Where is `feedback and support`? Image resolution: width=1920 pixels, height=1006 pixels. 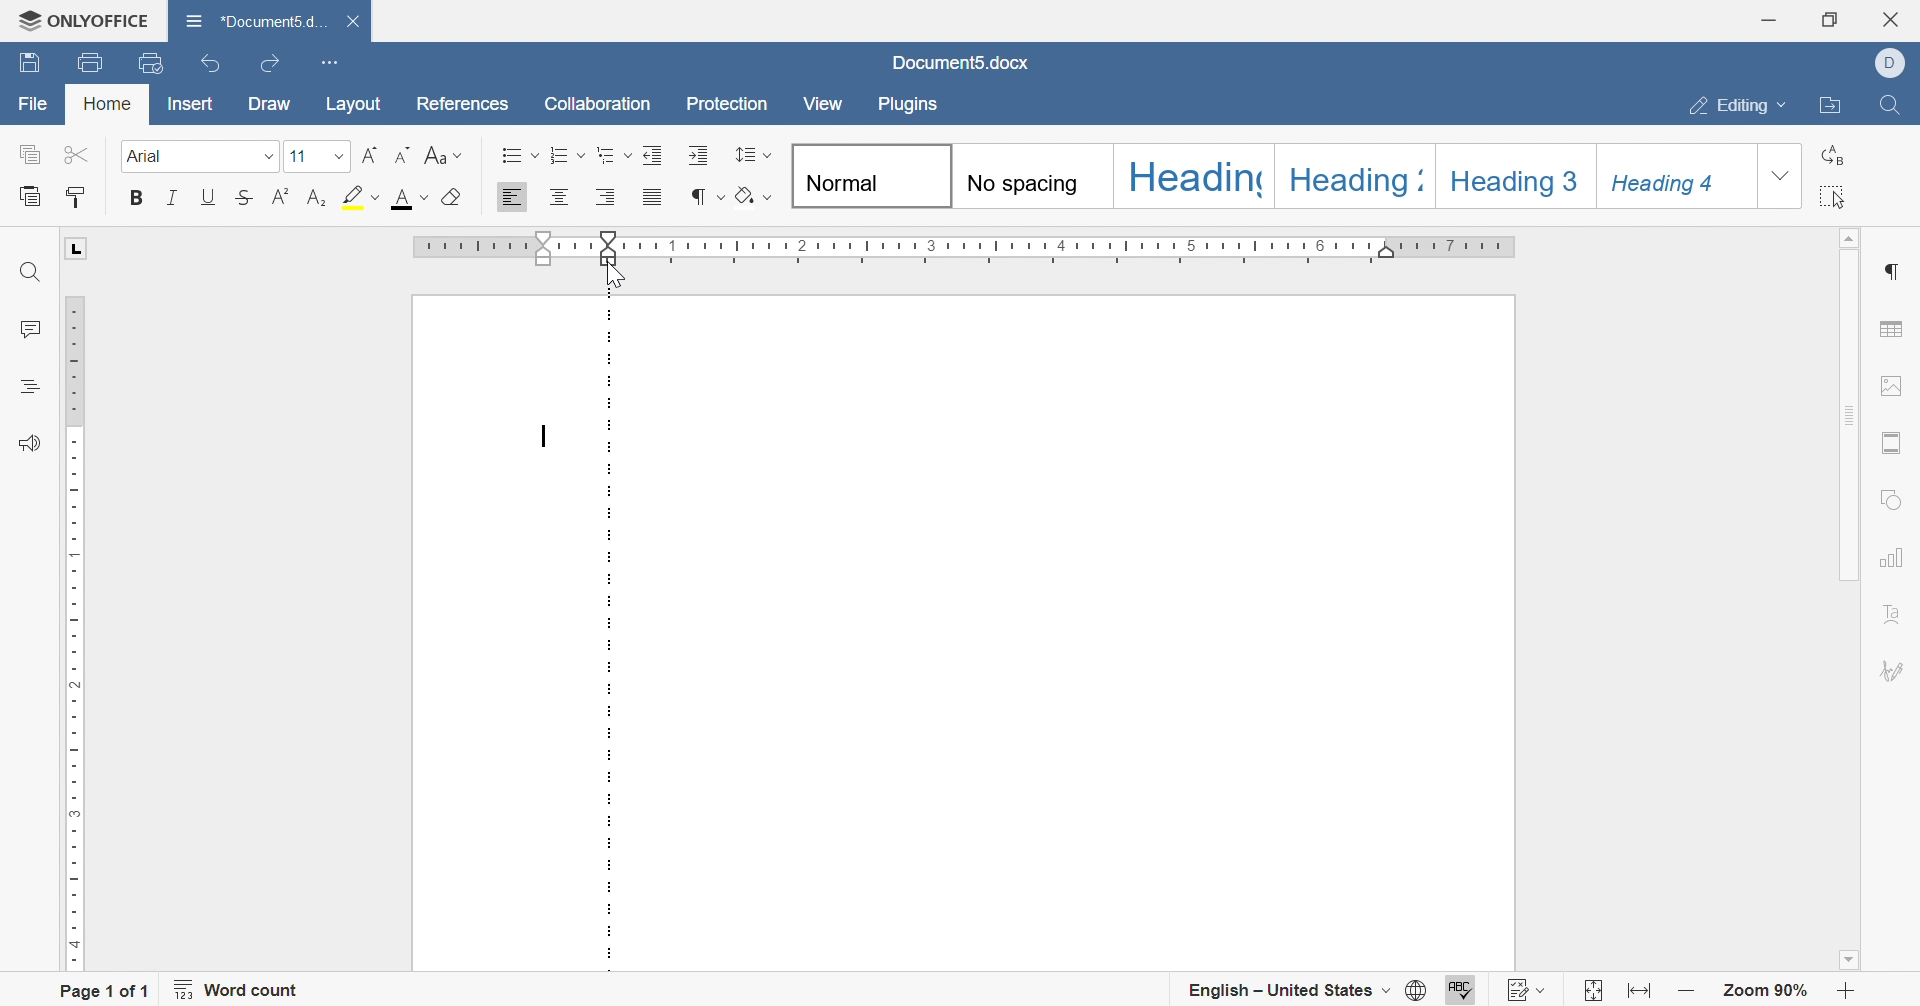
feedback and support is located at coordinates (28, 445).